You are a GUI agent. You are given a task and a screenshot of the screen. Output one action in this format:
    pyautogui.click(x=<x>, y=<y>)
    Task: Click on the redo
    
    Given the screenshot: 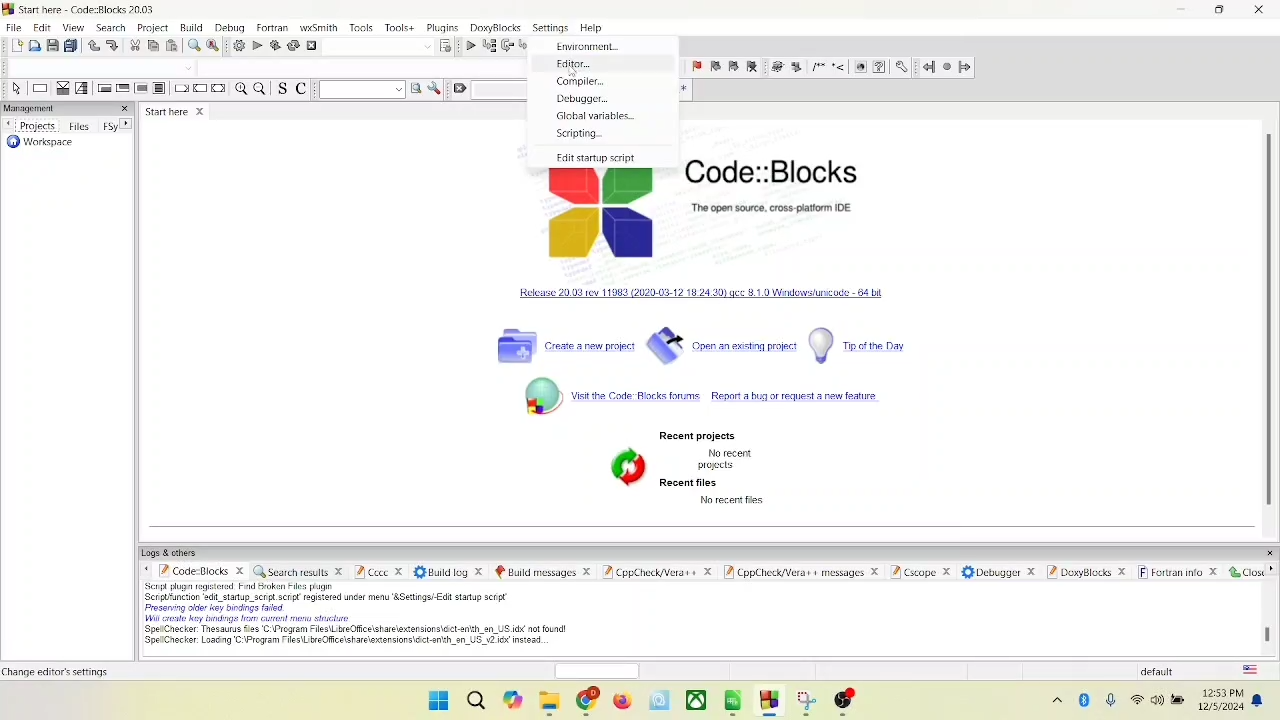 What is the action you would take?
    pyautogui.click(x=116, y=46)
    